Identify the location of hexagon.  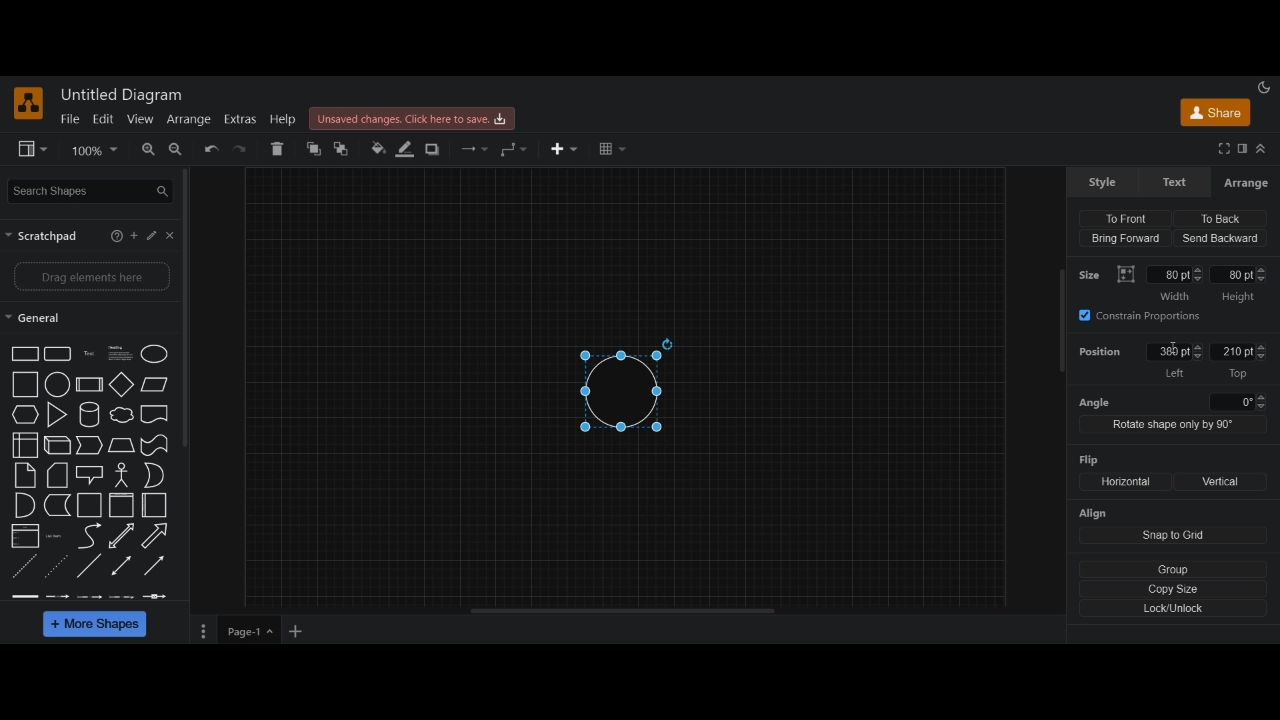
(26, 416).